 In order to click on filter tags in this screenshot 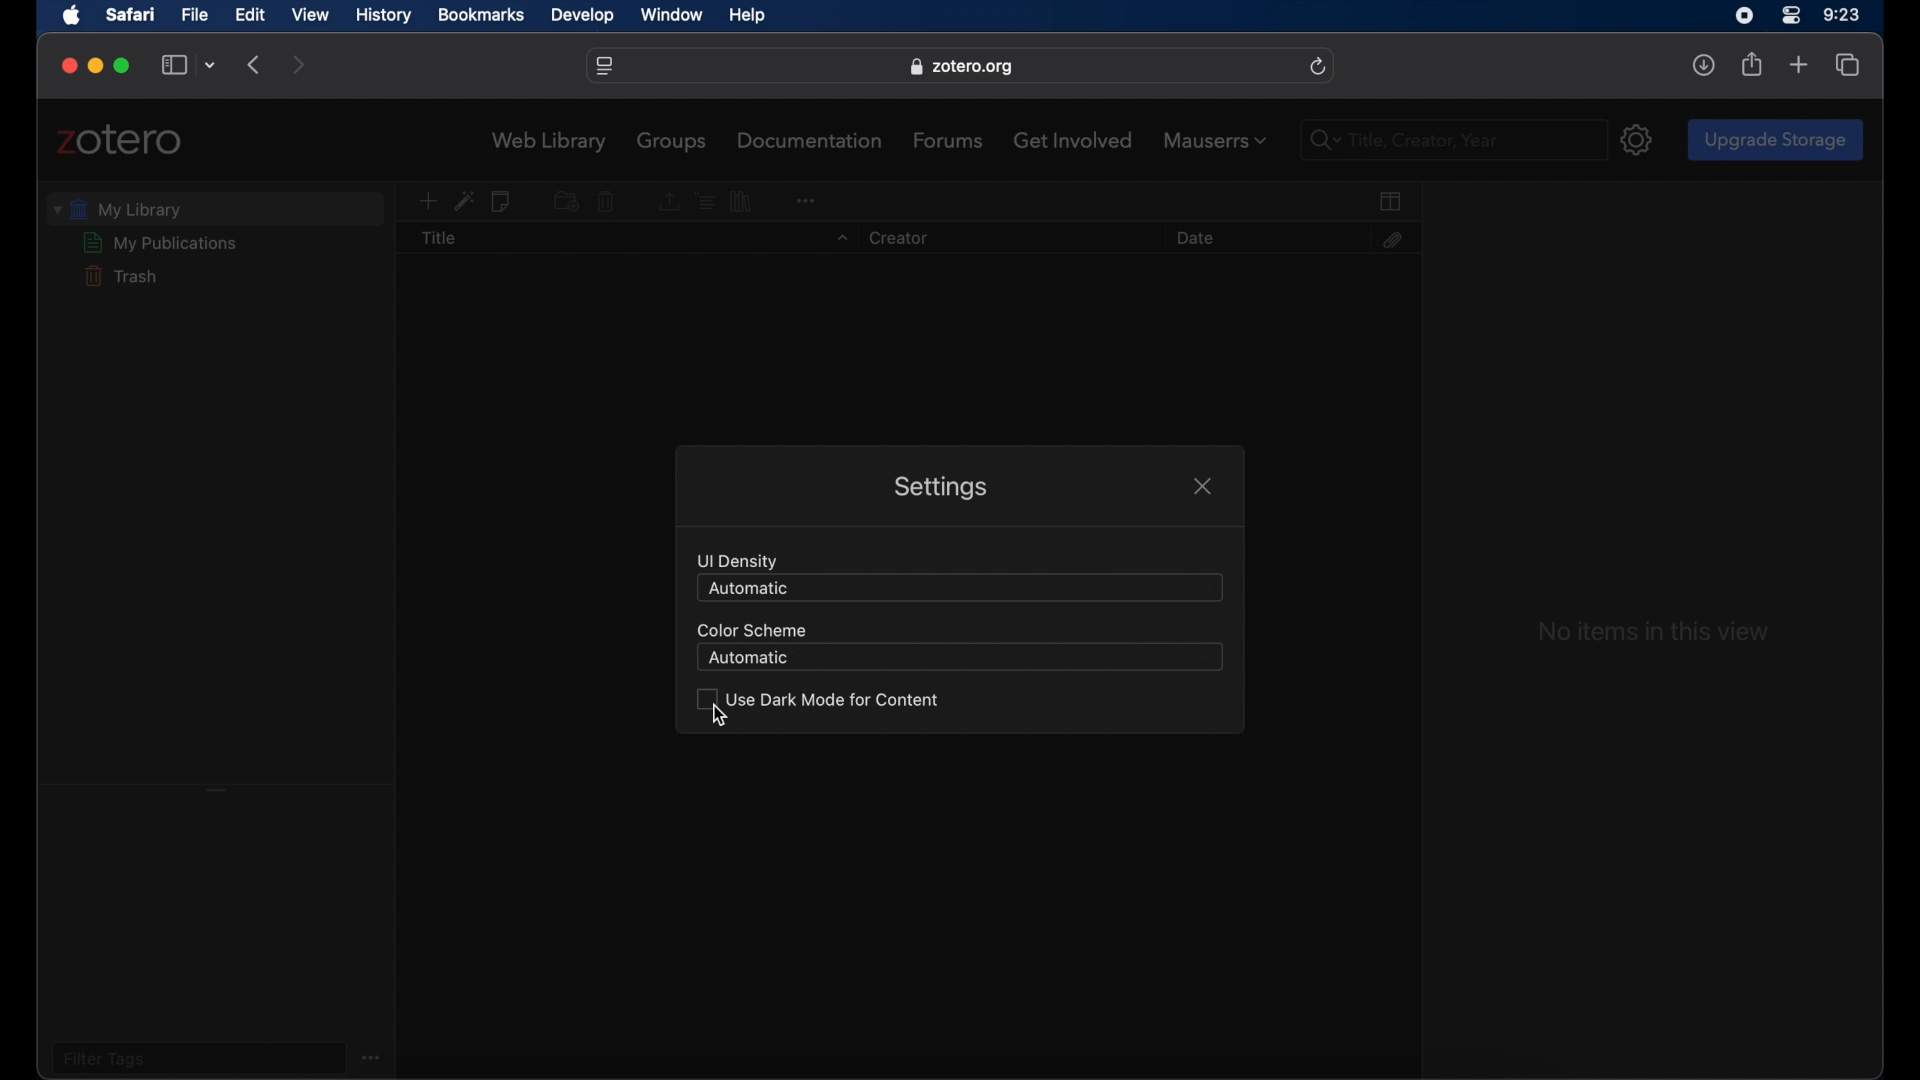, I will do `click(104, 1058)`.